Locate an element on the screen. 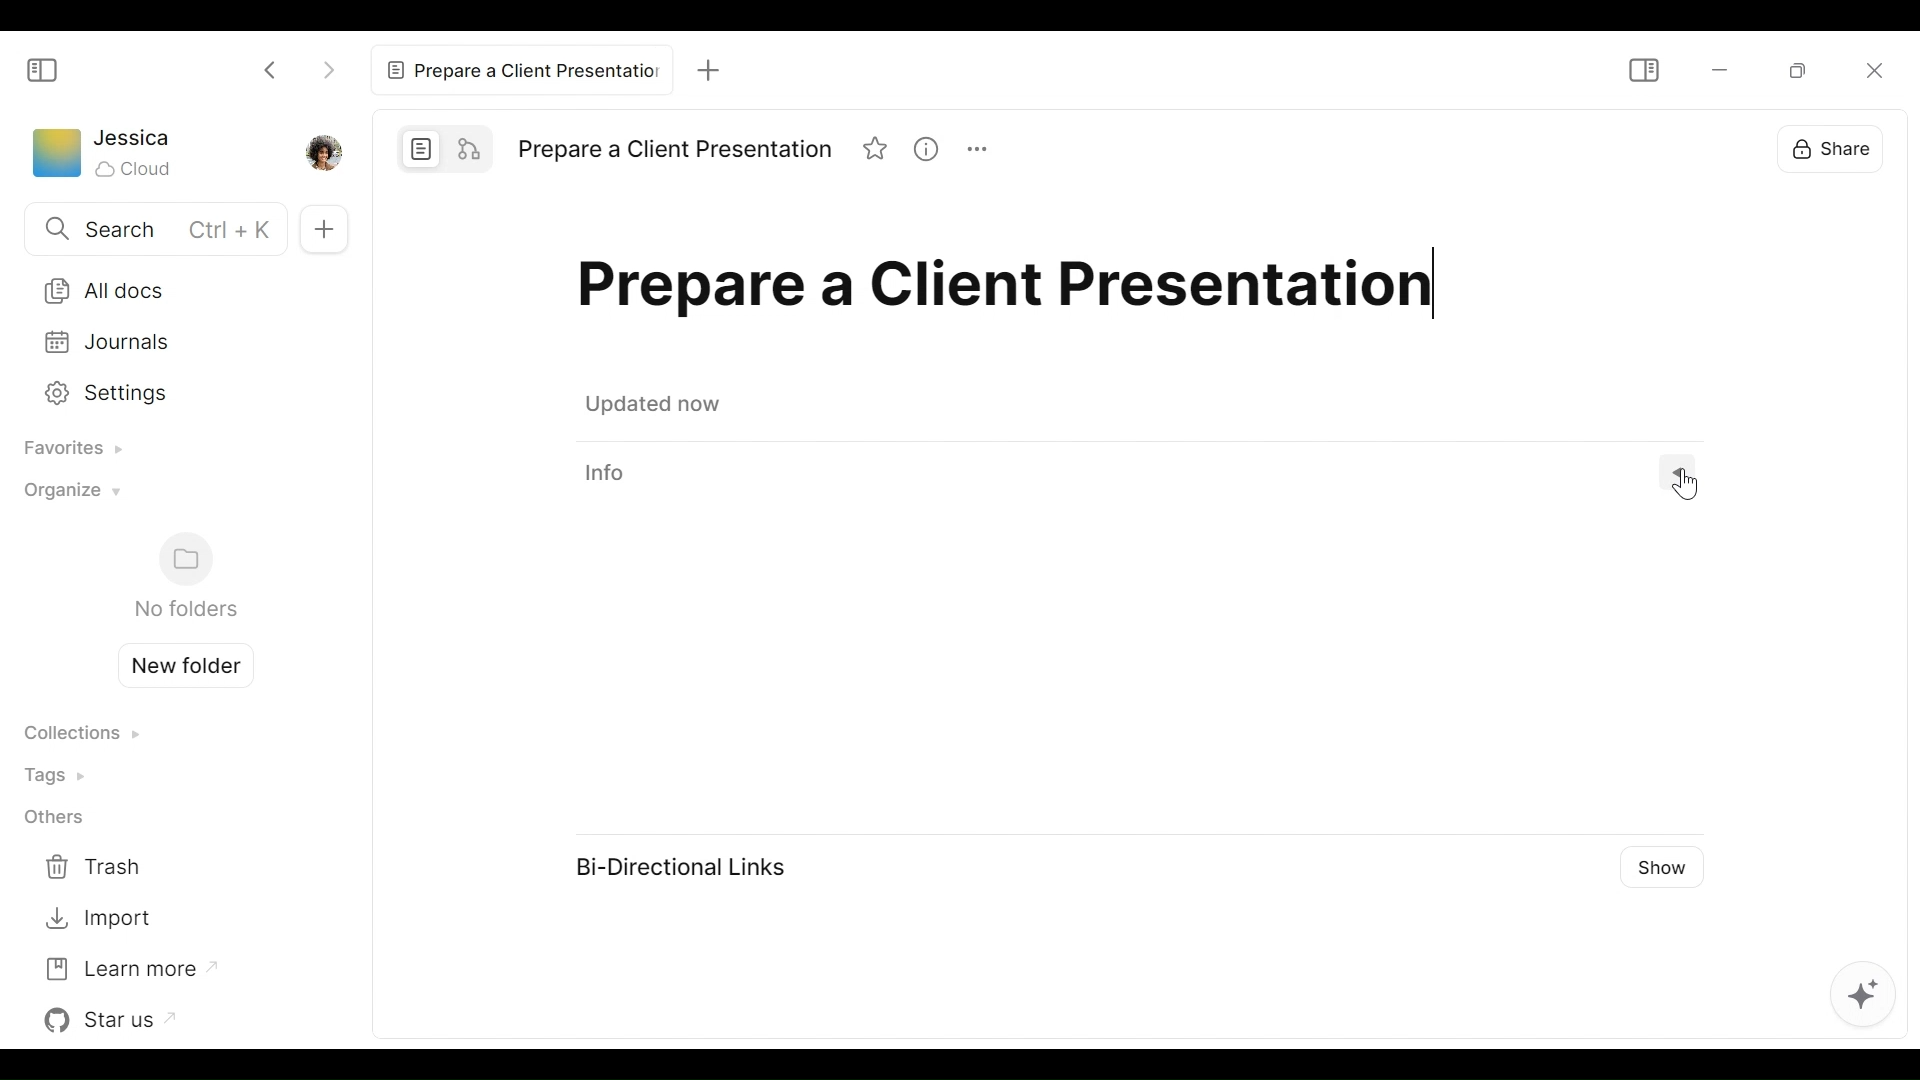  Favorites is located at coordinates (66, 450).